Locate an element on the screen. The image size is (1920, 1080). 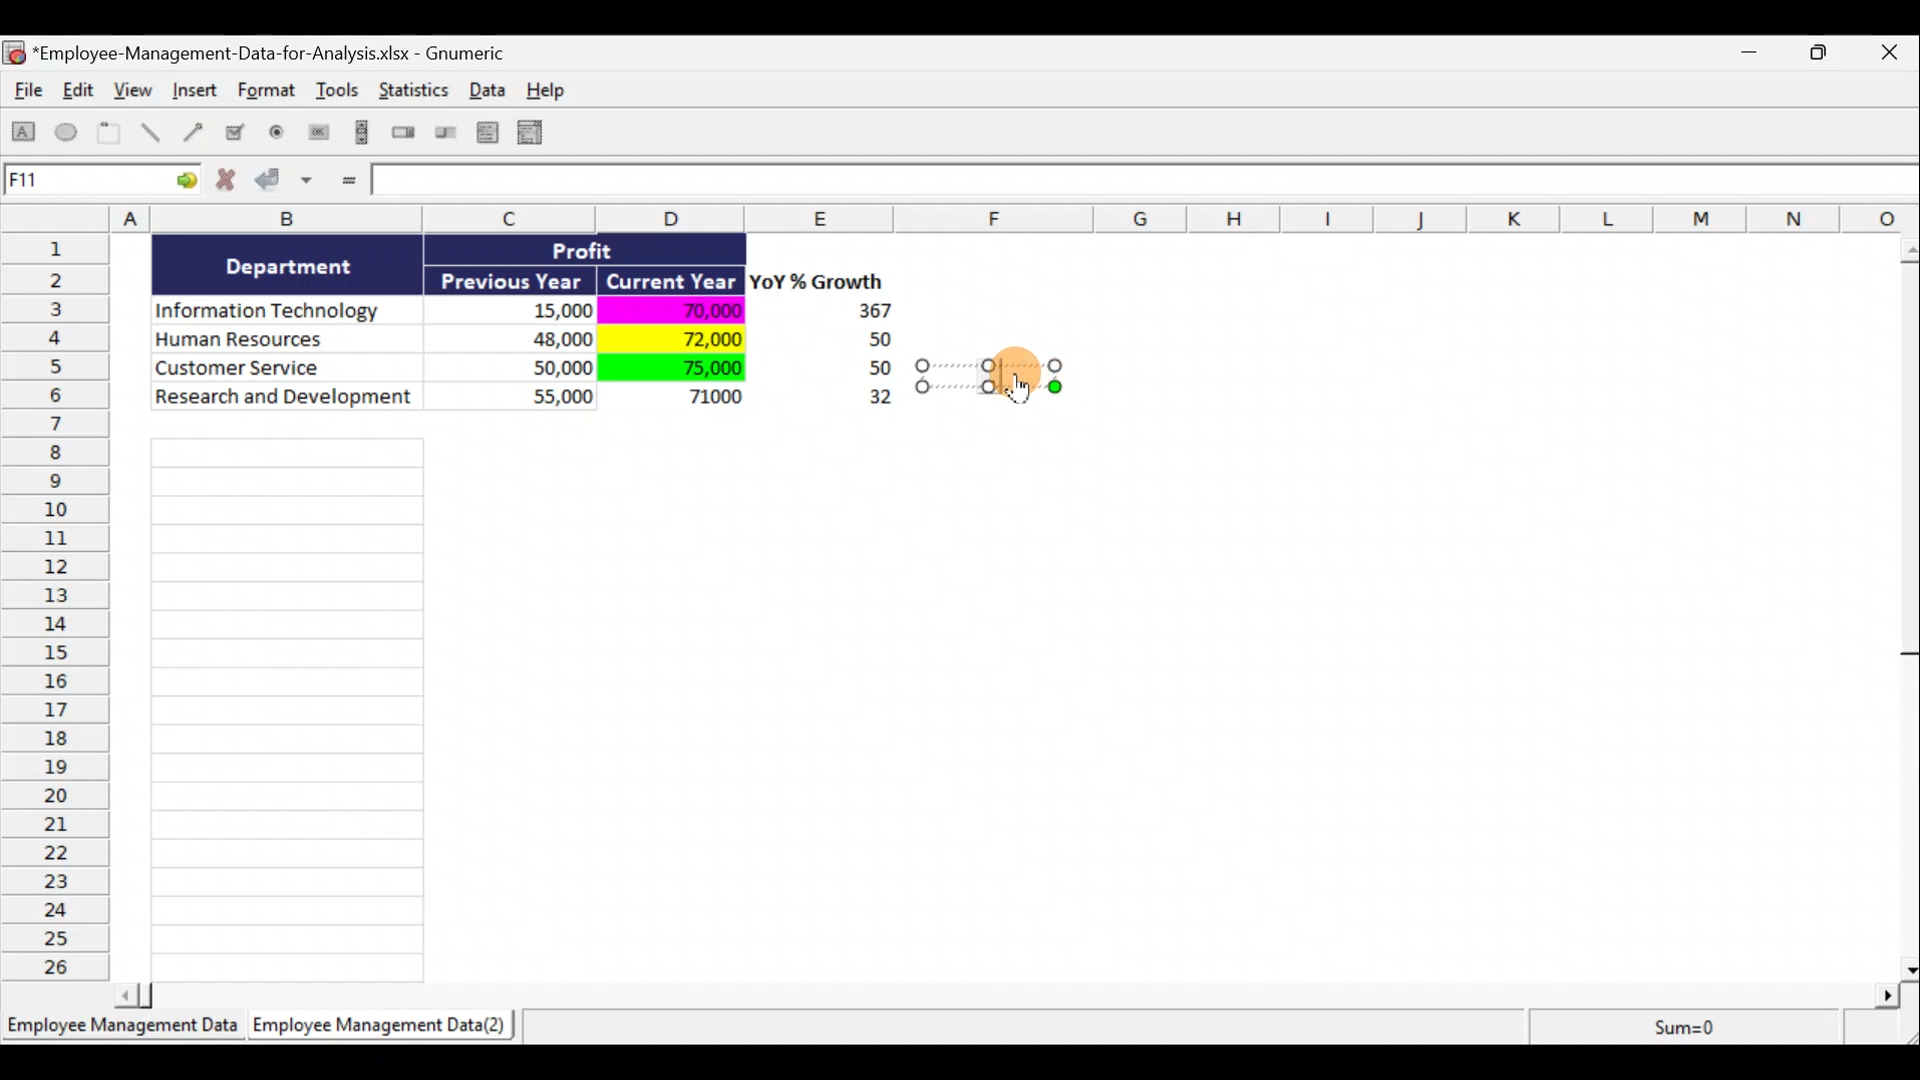
Data is located at coordinates (493, 89).